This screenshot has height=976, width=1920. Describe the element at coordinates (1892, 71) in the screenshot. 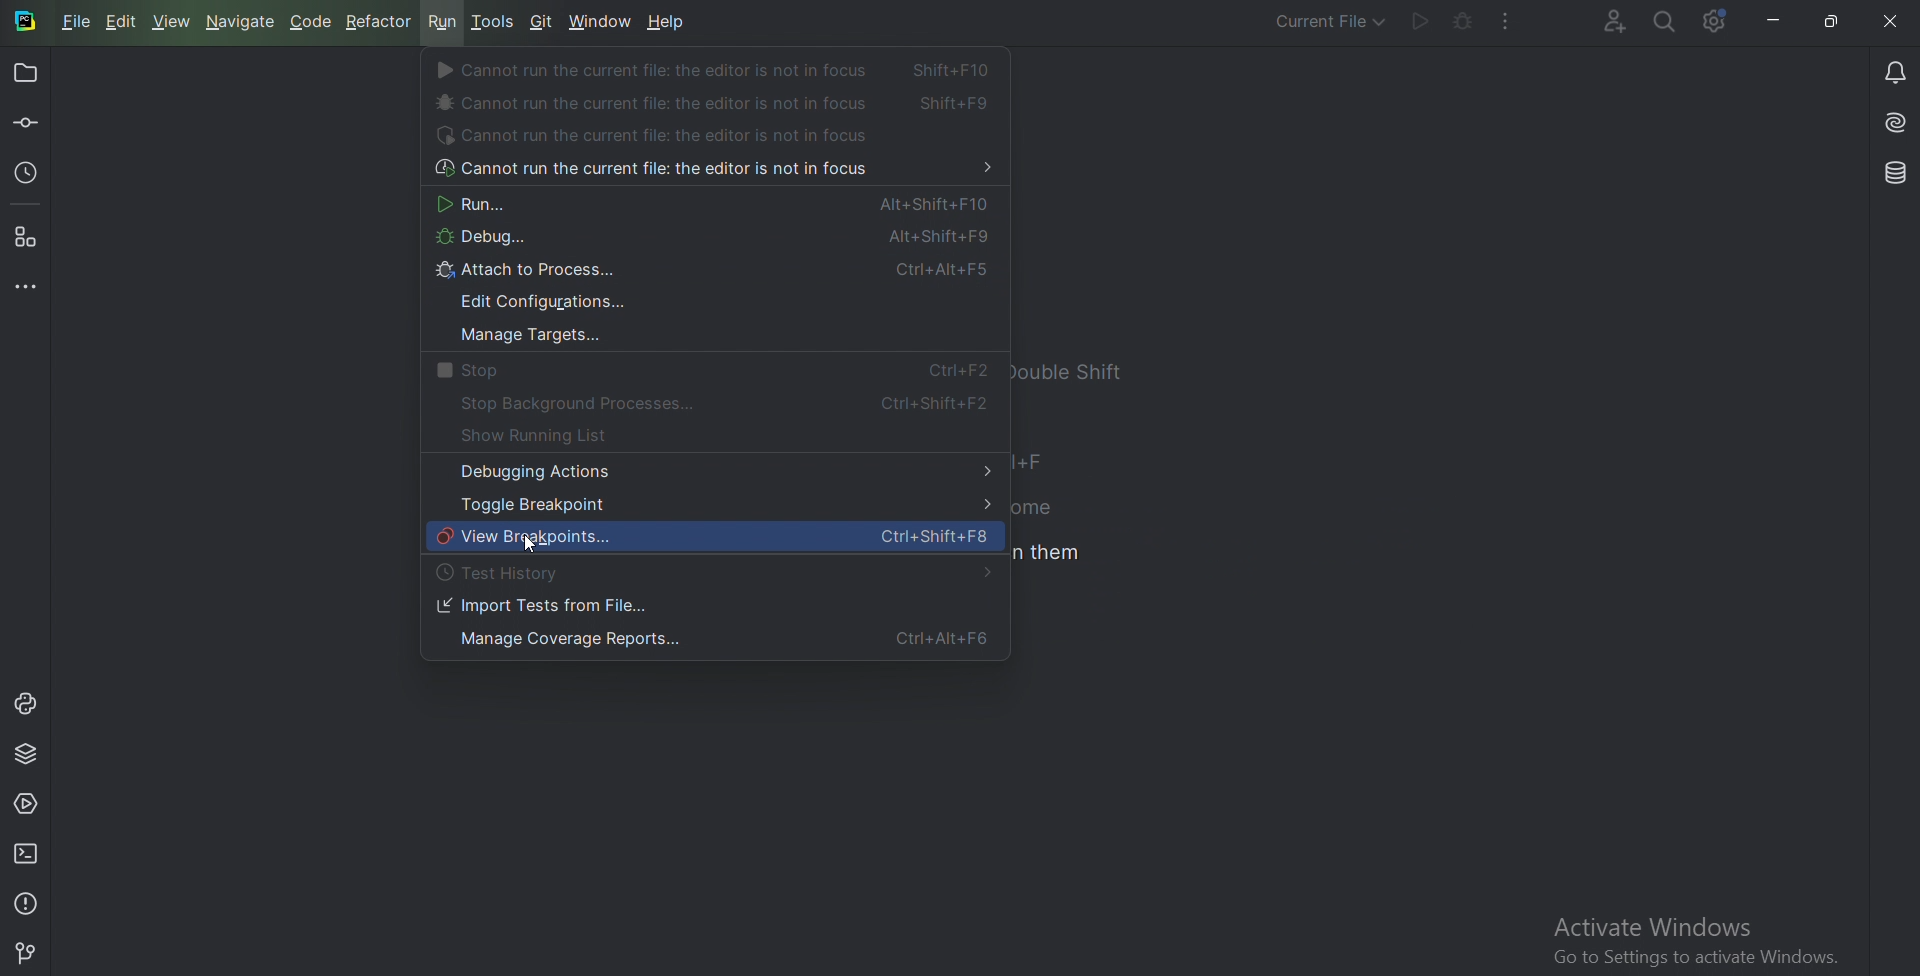

I see `Notification` at that location.